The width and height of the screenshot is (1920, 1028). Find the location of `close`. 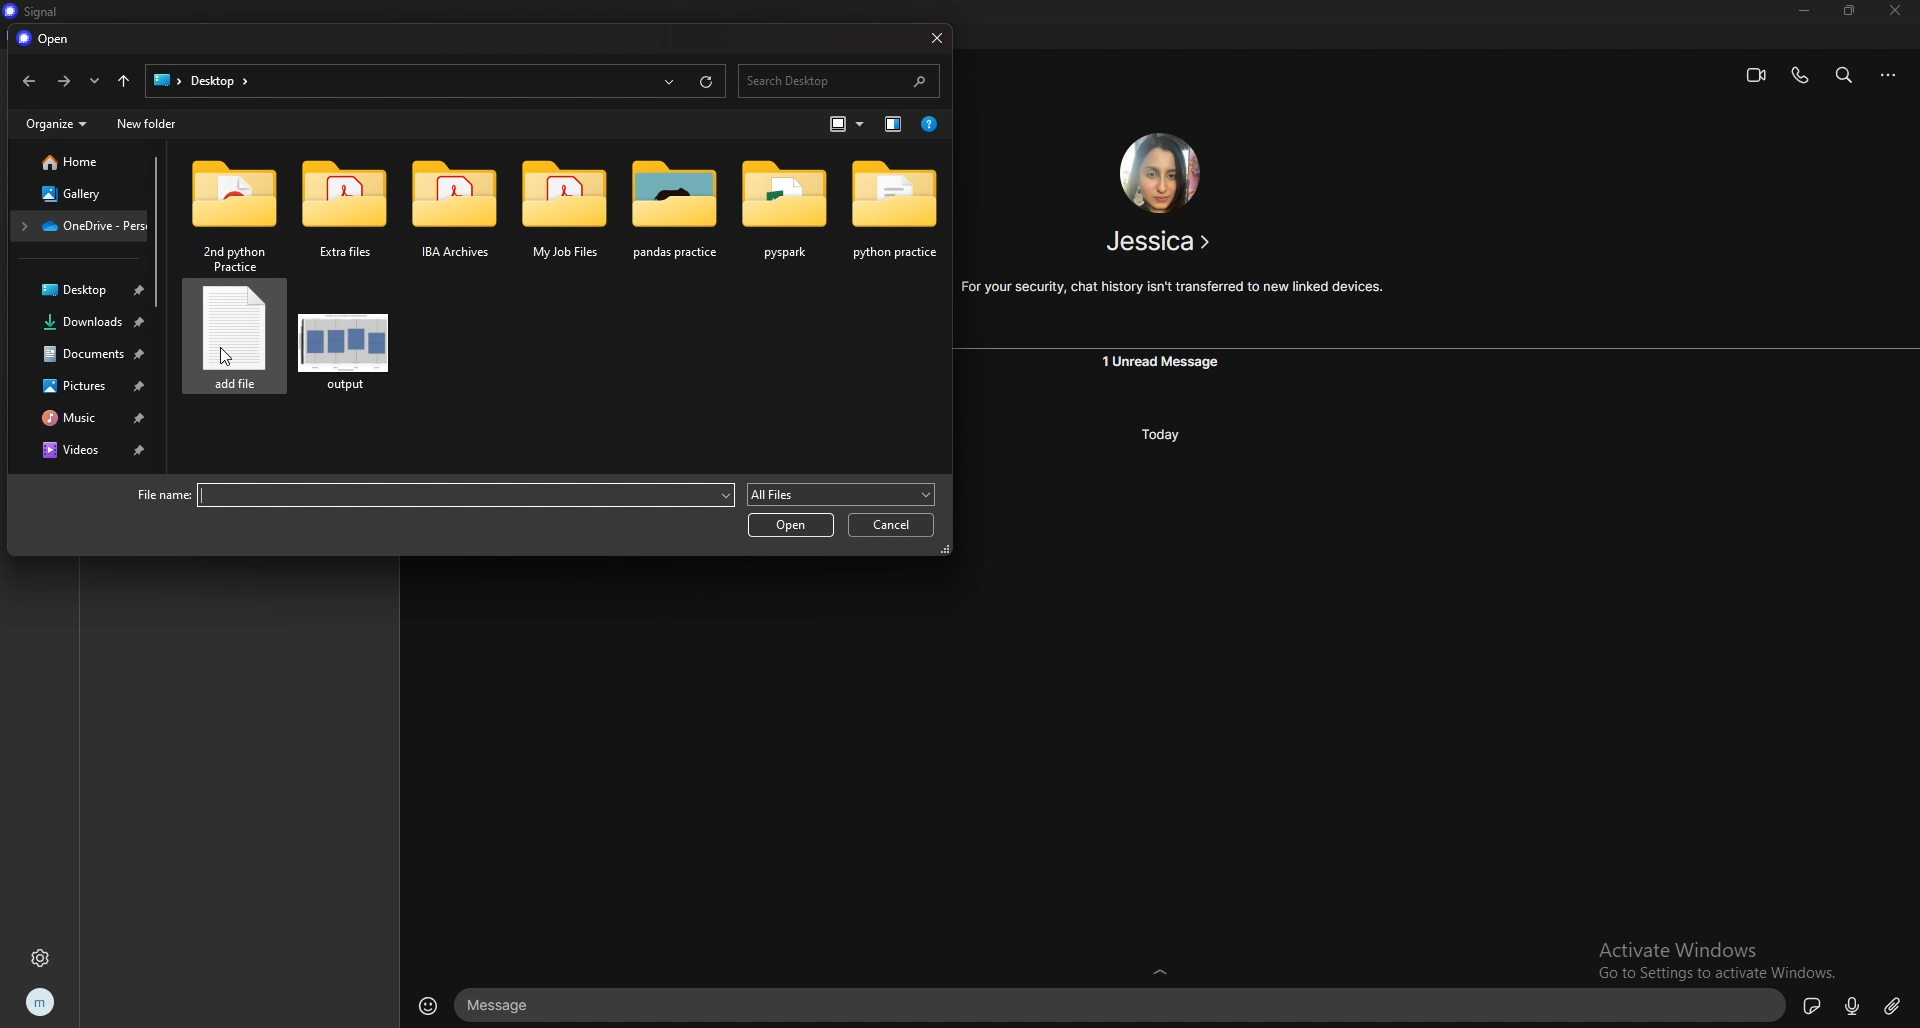

close is located at coordinates (934, 37).